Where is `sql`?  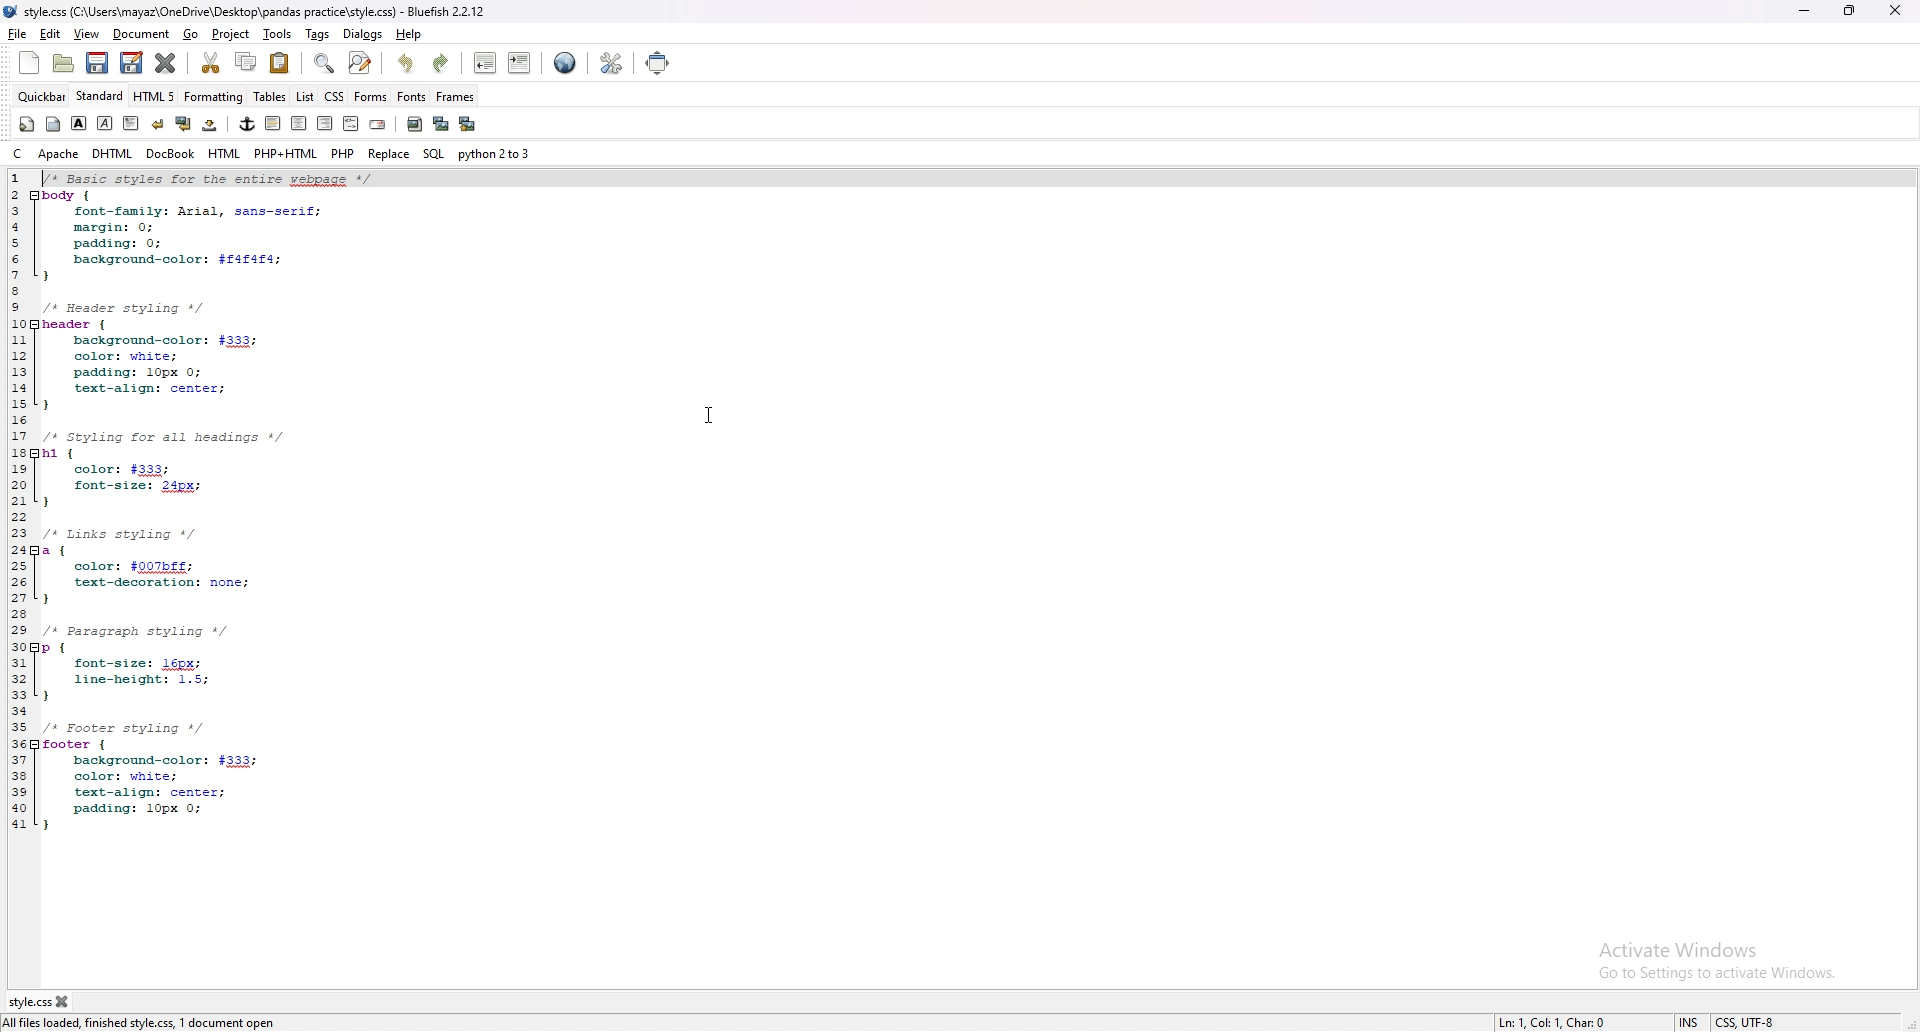 sql is located at coordinates (435, 153).